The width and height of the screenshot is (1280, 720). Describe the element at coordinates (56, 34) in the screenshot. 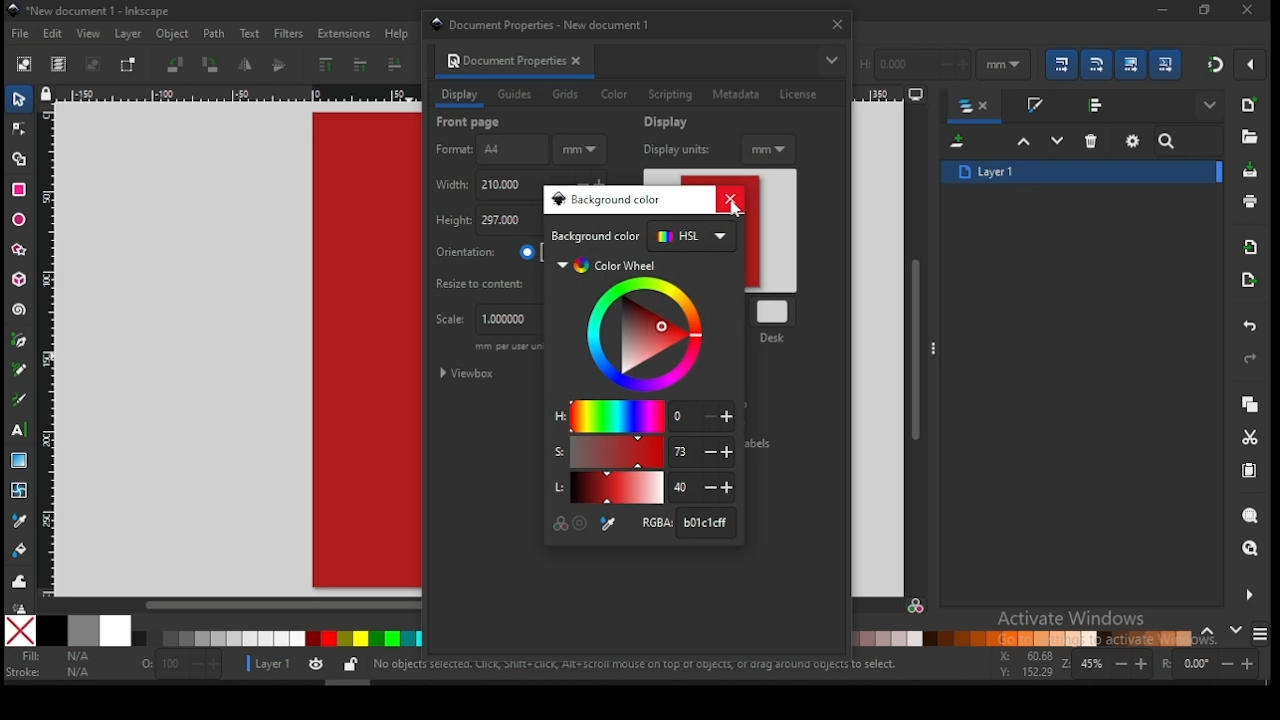

I see `edit` at that location.